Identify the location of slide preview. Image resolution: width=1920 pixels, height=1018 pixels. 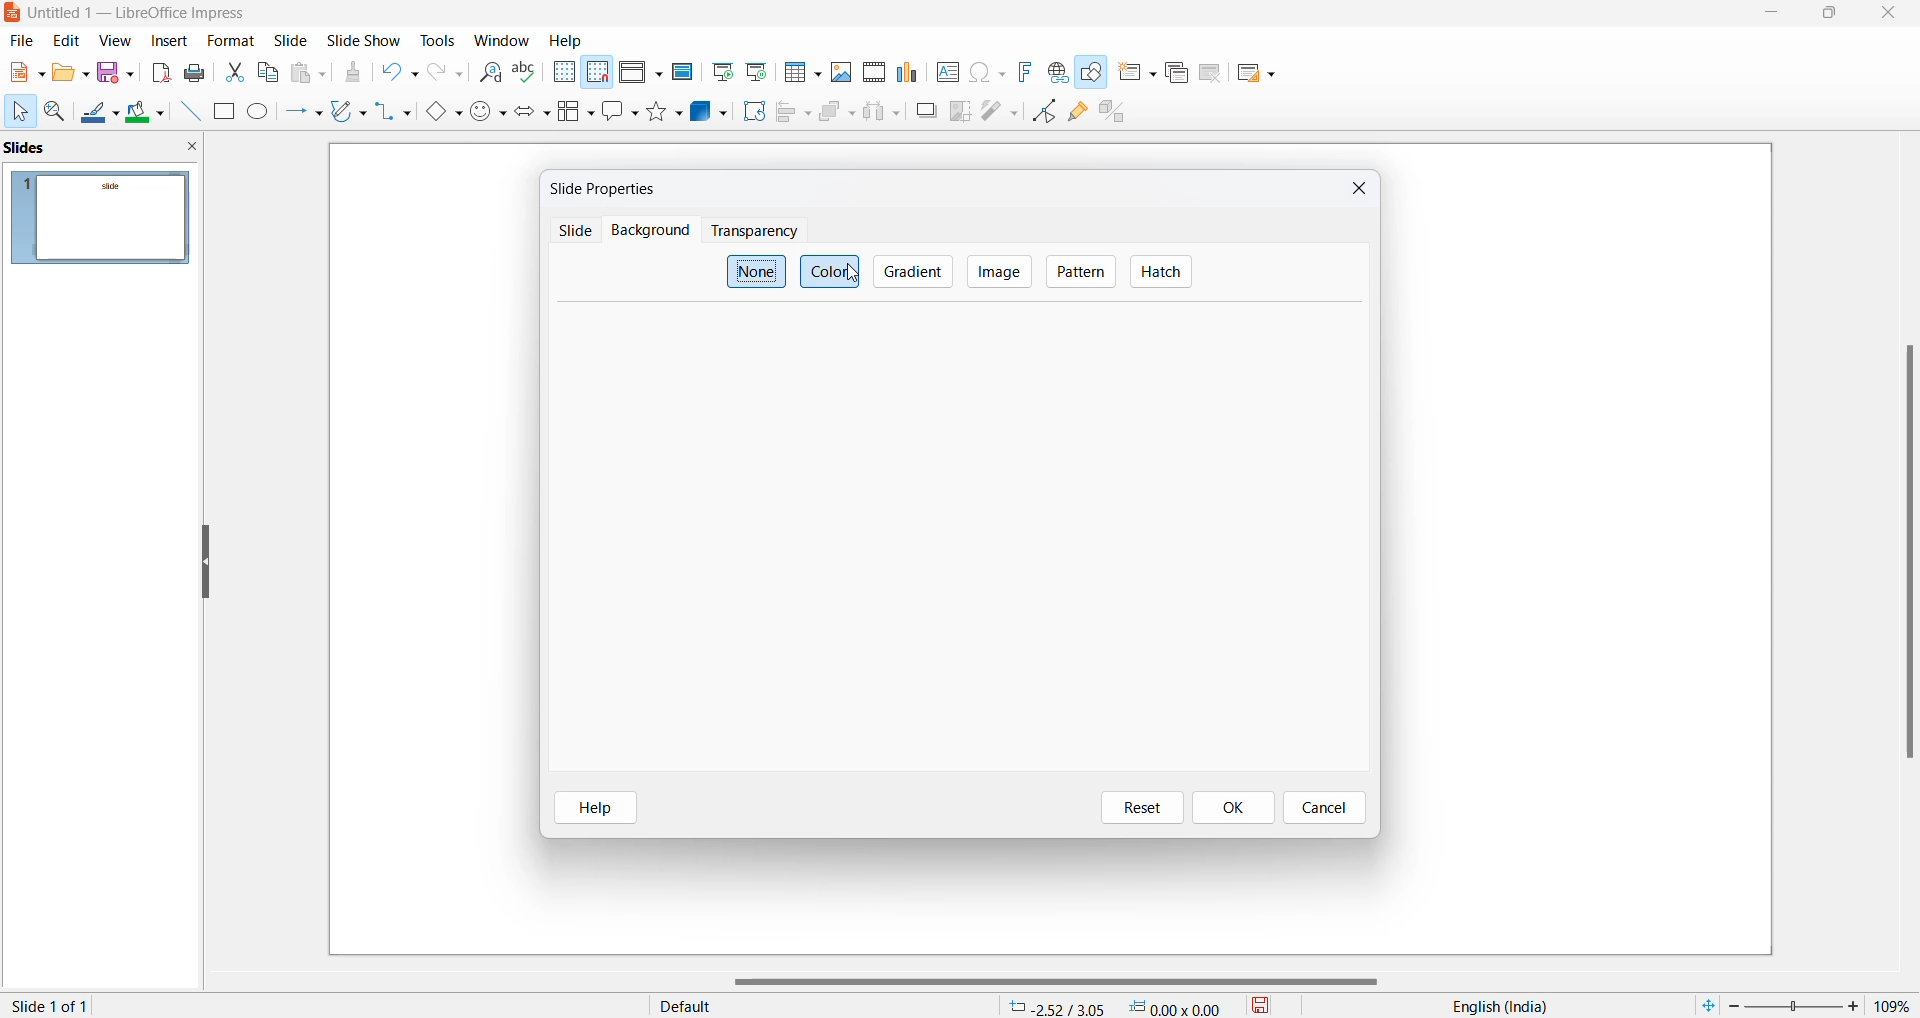
(103, 218).